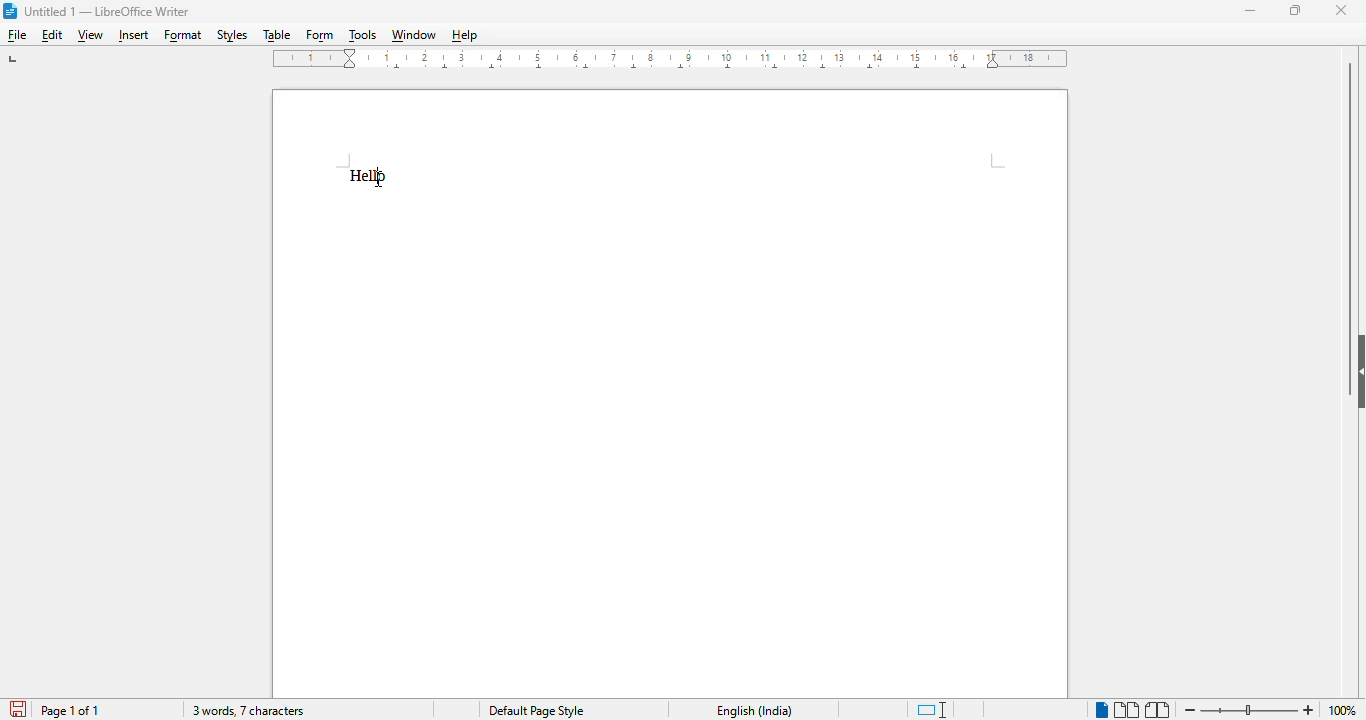 The width and height of the screenshot is (1366, 720). What do you see at coordinates (276, 36) in the screenshot?
I see `table` at bounding box center [276, 36].